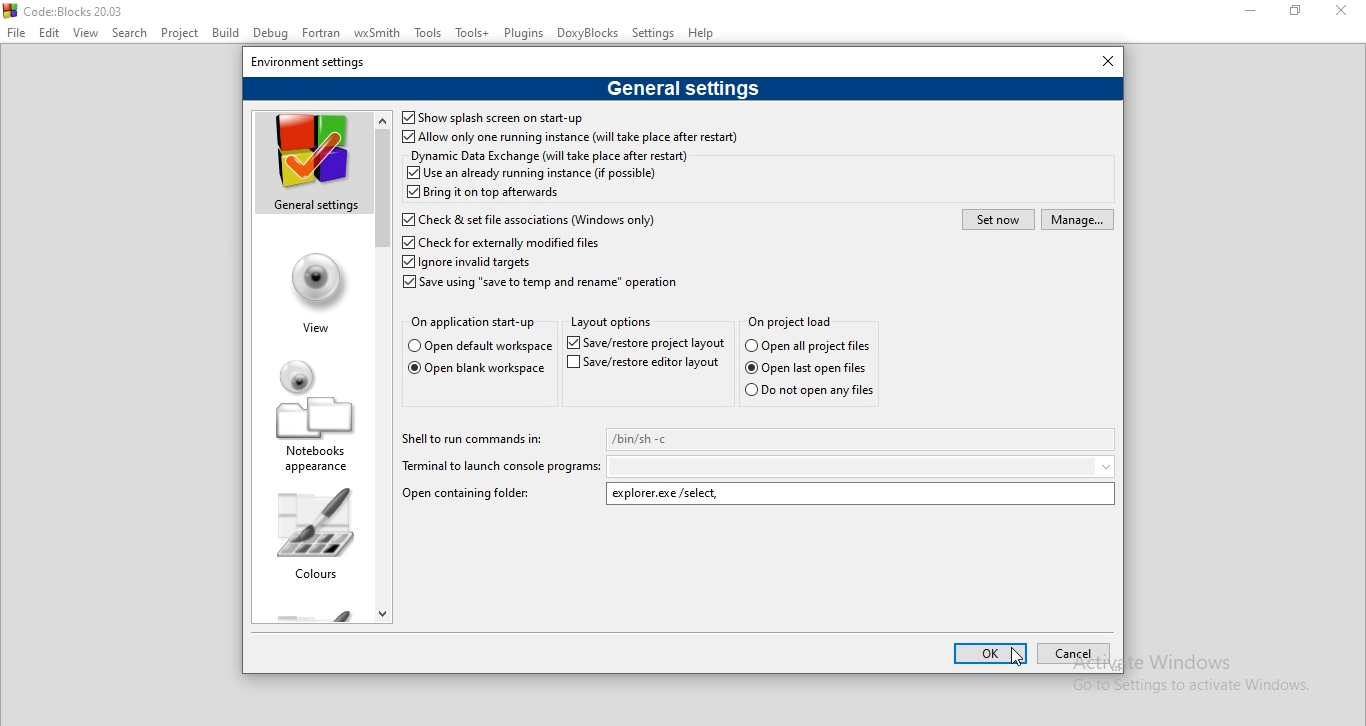  I want to click on general setting, so click(309, 164).